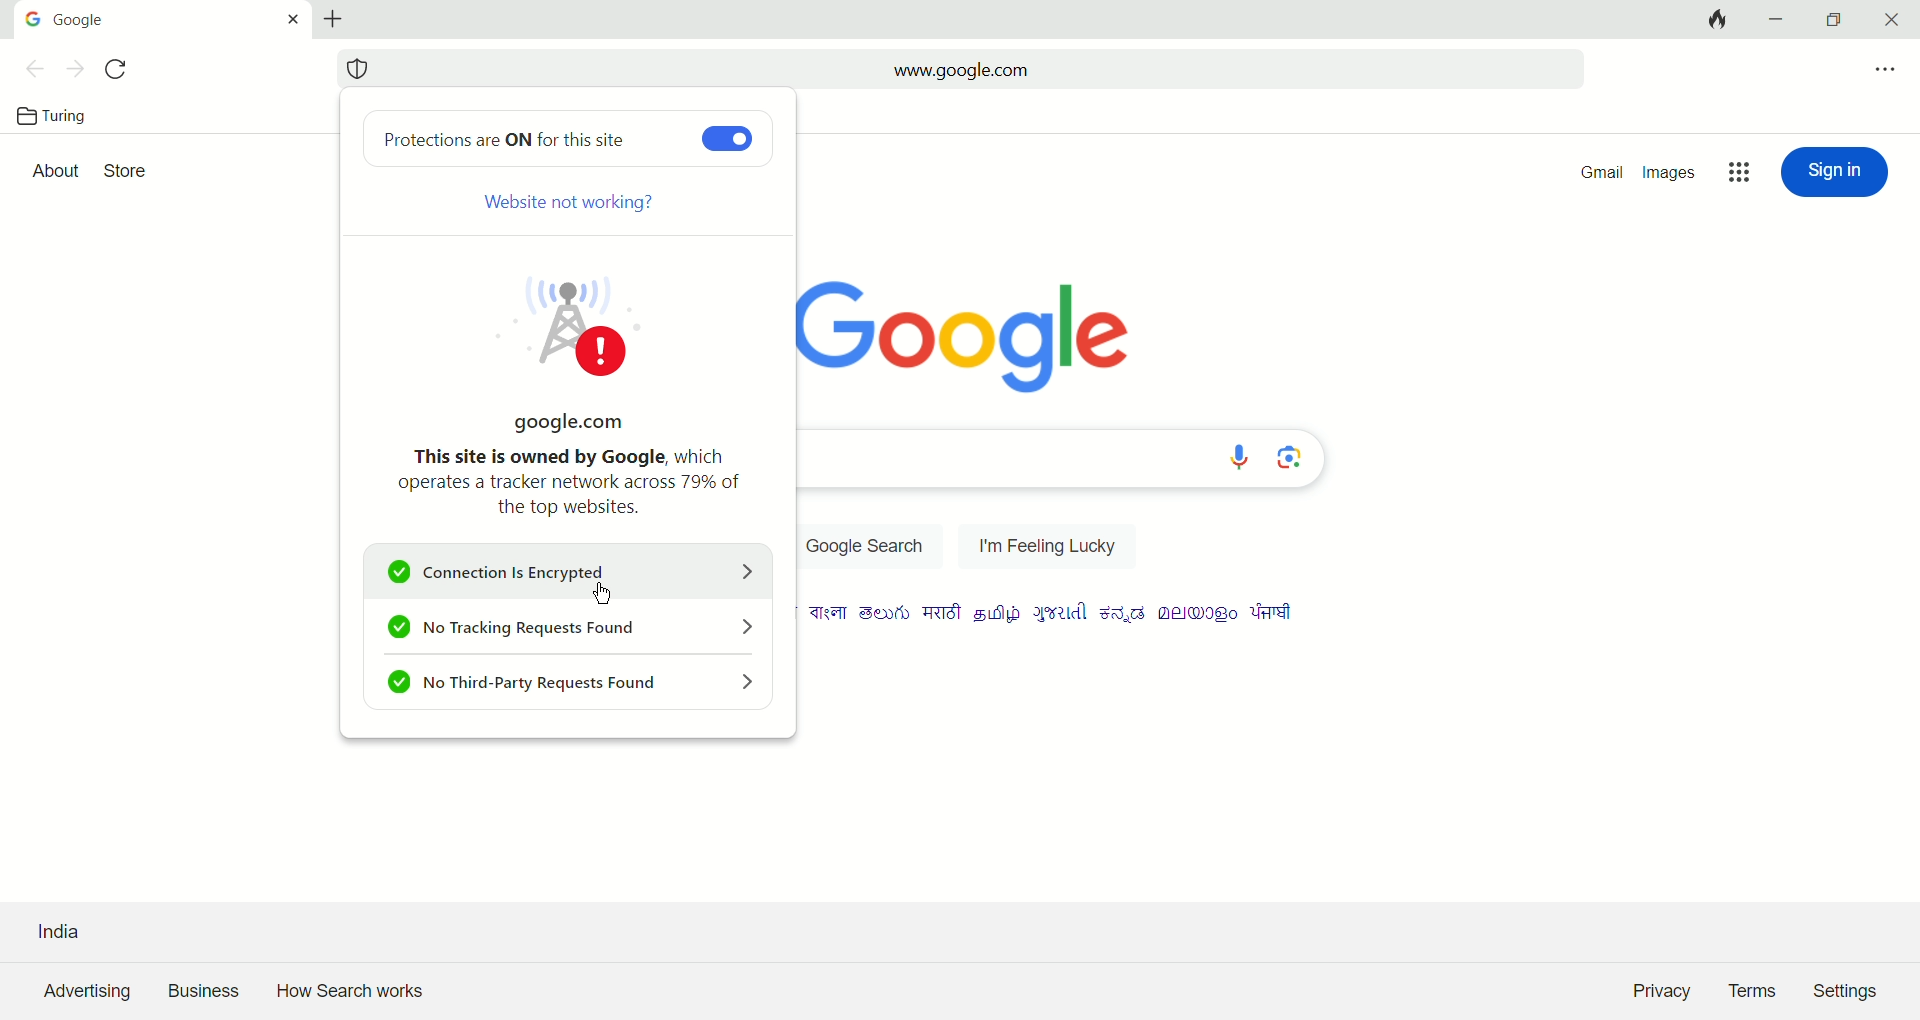 This screenshot has height=1020, width=1920. I want to click on business, so click(203, 992).